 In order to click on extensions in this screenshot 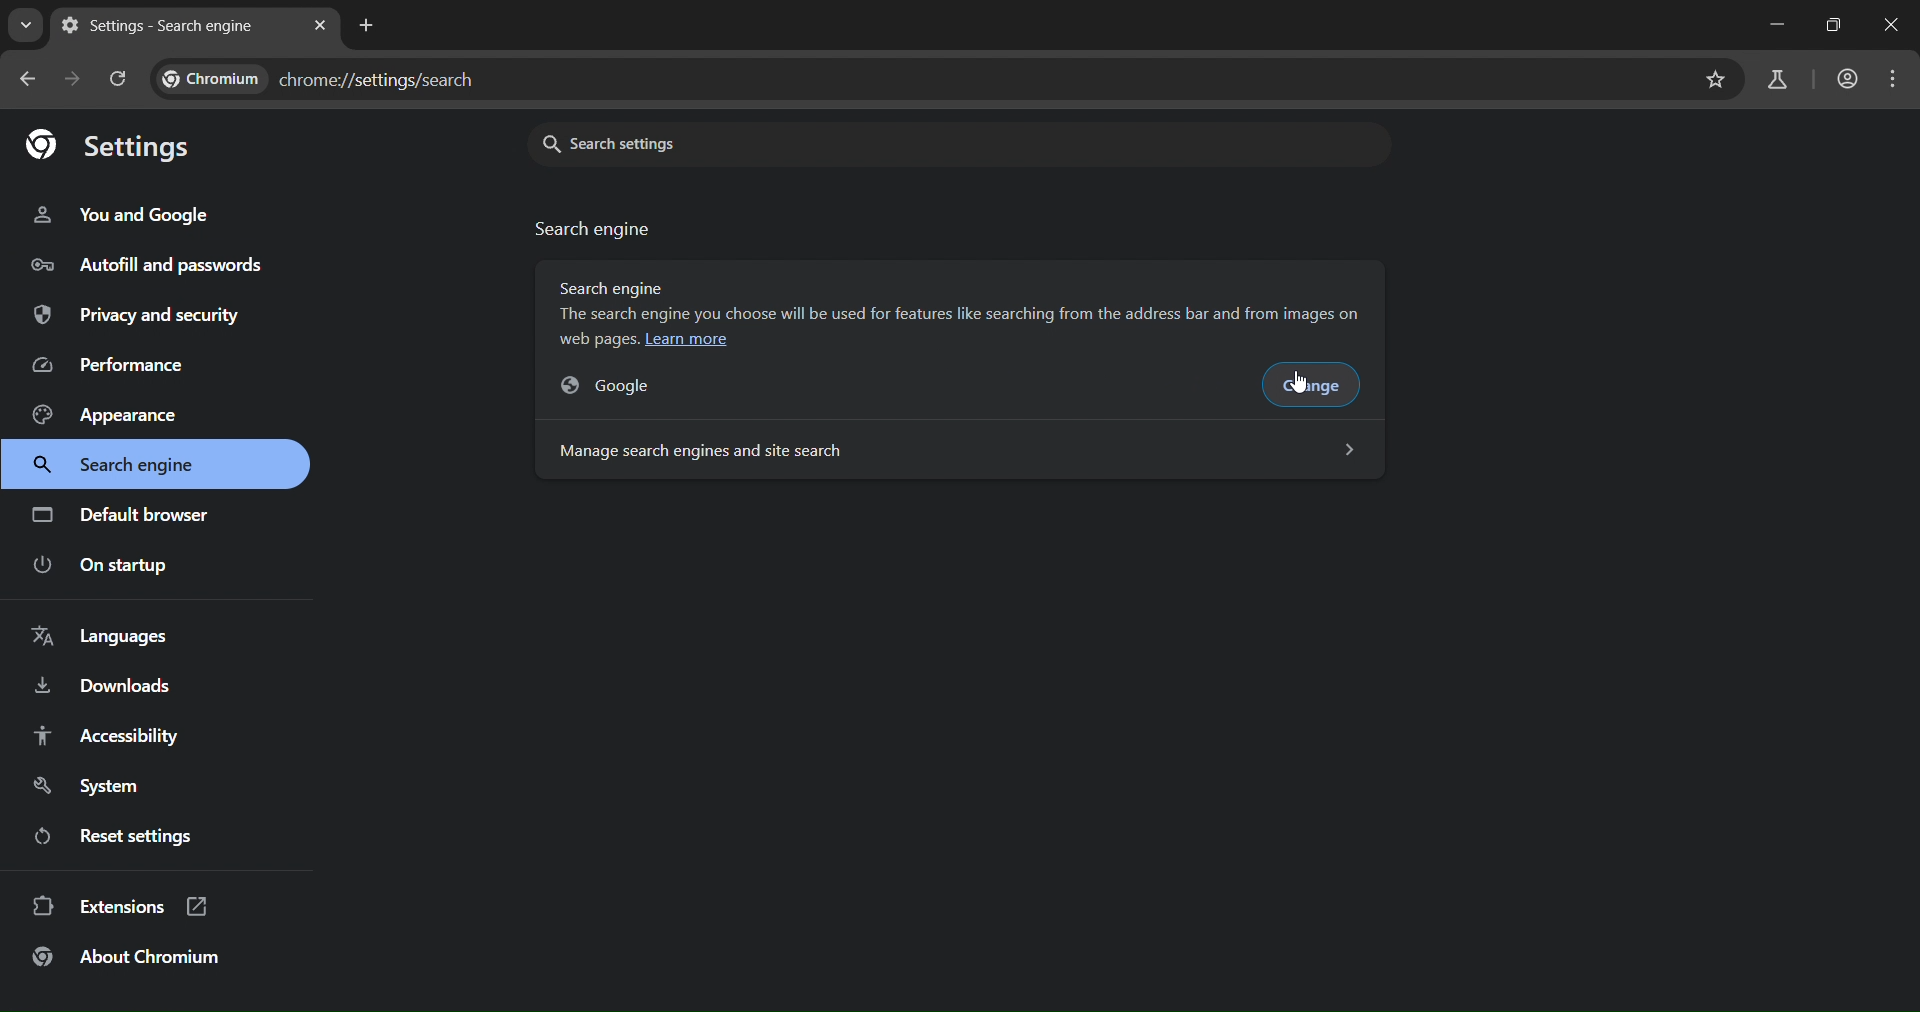, I will do `click(120, 909)`.